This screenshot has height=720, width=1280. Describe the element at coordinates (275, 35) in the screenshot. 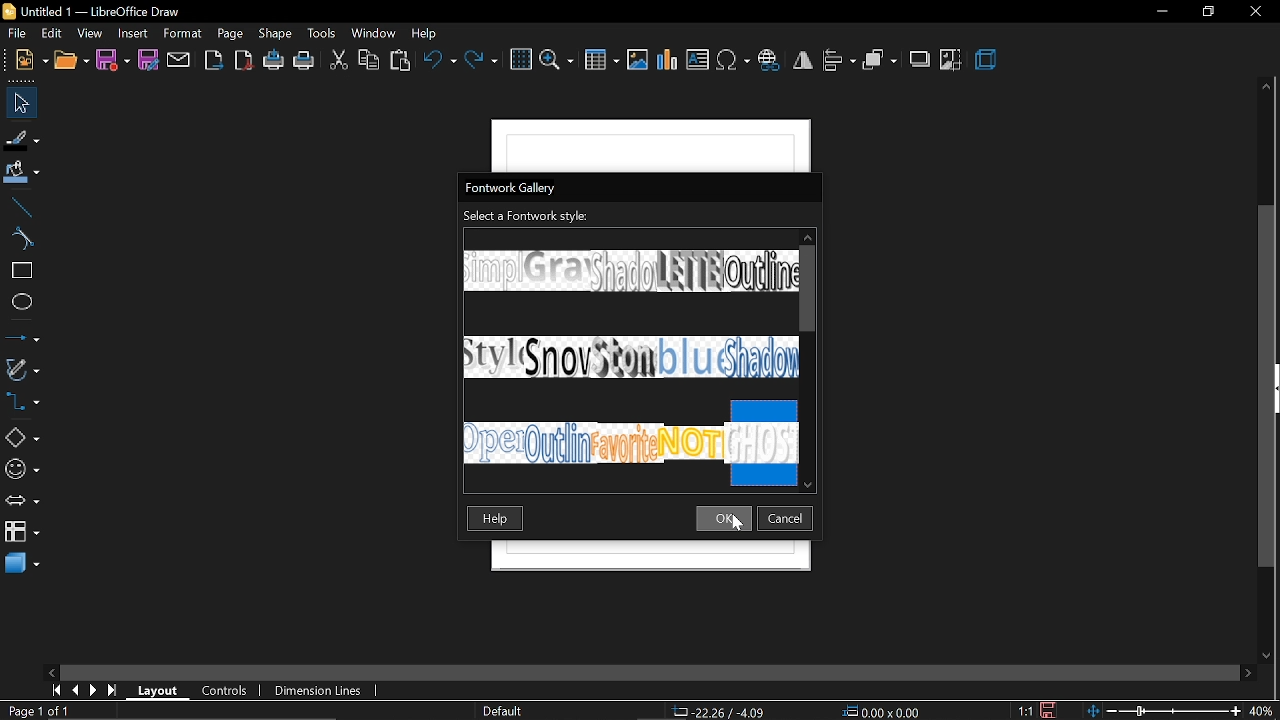

I see `shape` at that location.